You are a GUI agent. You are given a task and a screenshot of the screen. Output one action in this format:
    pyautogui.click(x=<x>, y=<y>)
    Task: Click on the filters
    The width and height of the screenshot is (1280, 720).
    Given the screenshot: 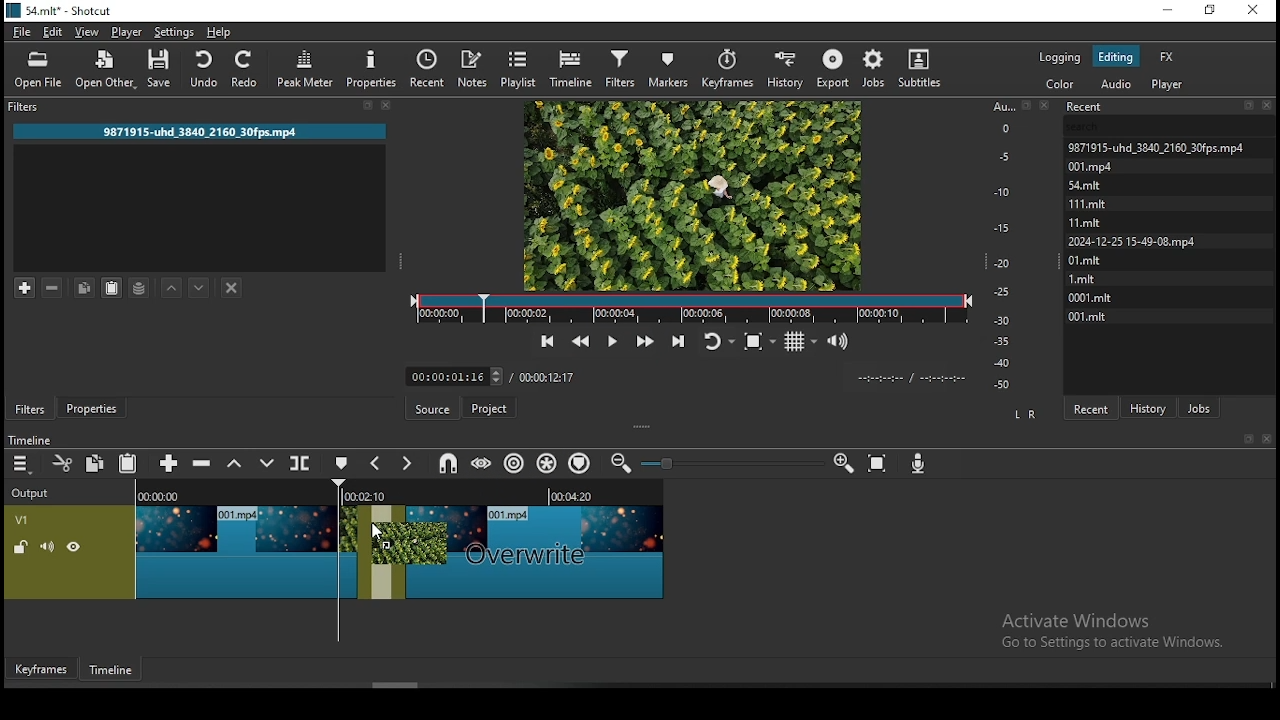 What is the action you would take?
    pyautogui.click(x=30, y=408)
    